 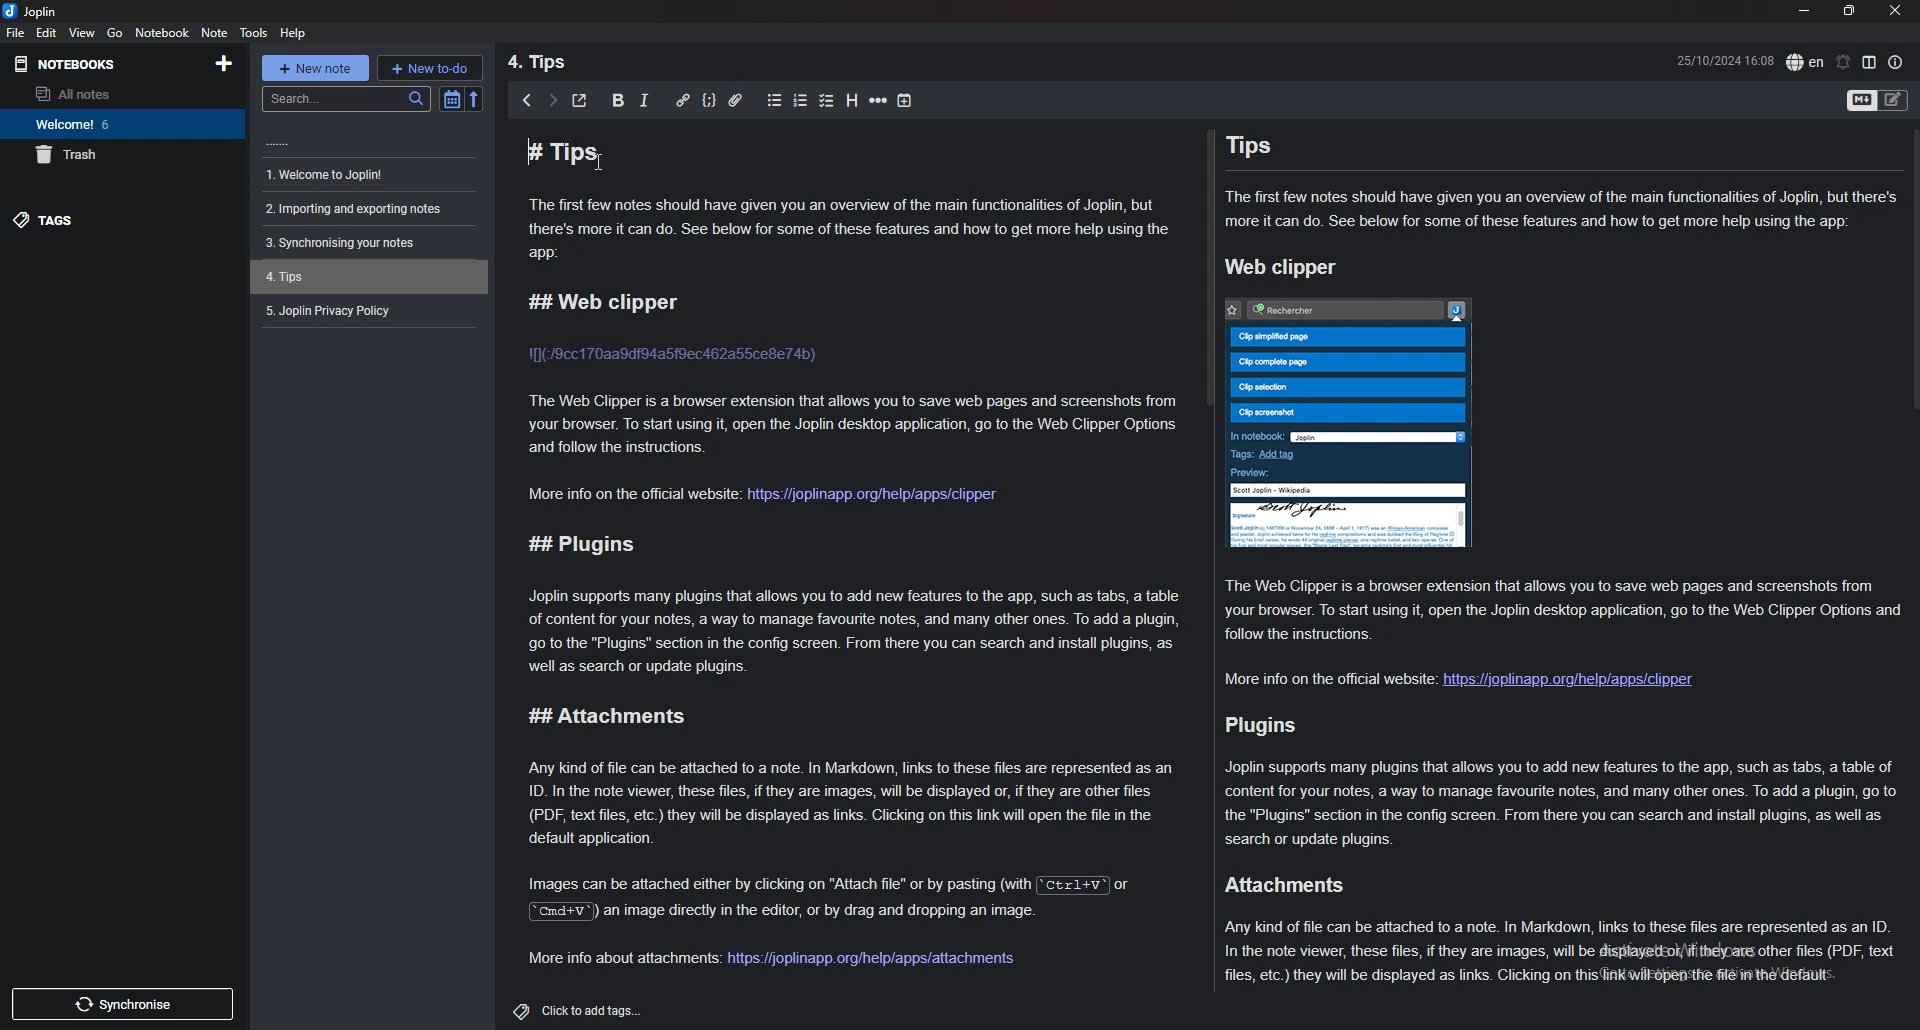 I want to click on The first few notes should have given you an overview of the main functionalities of Joplin, but there's
more it can do. See below for some of these features and how to get more help using the app:, so click(x=1562, y=209).